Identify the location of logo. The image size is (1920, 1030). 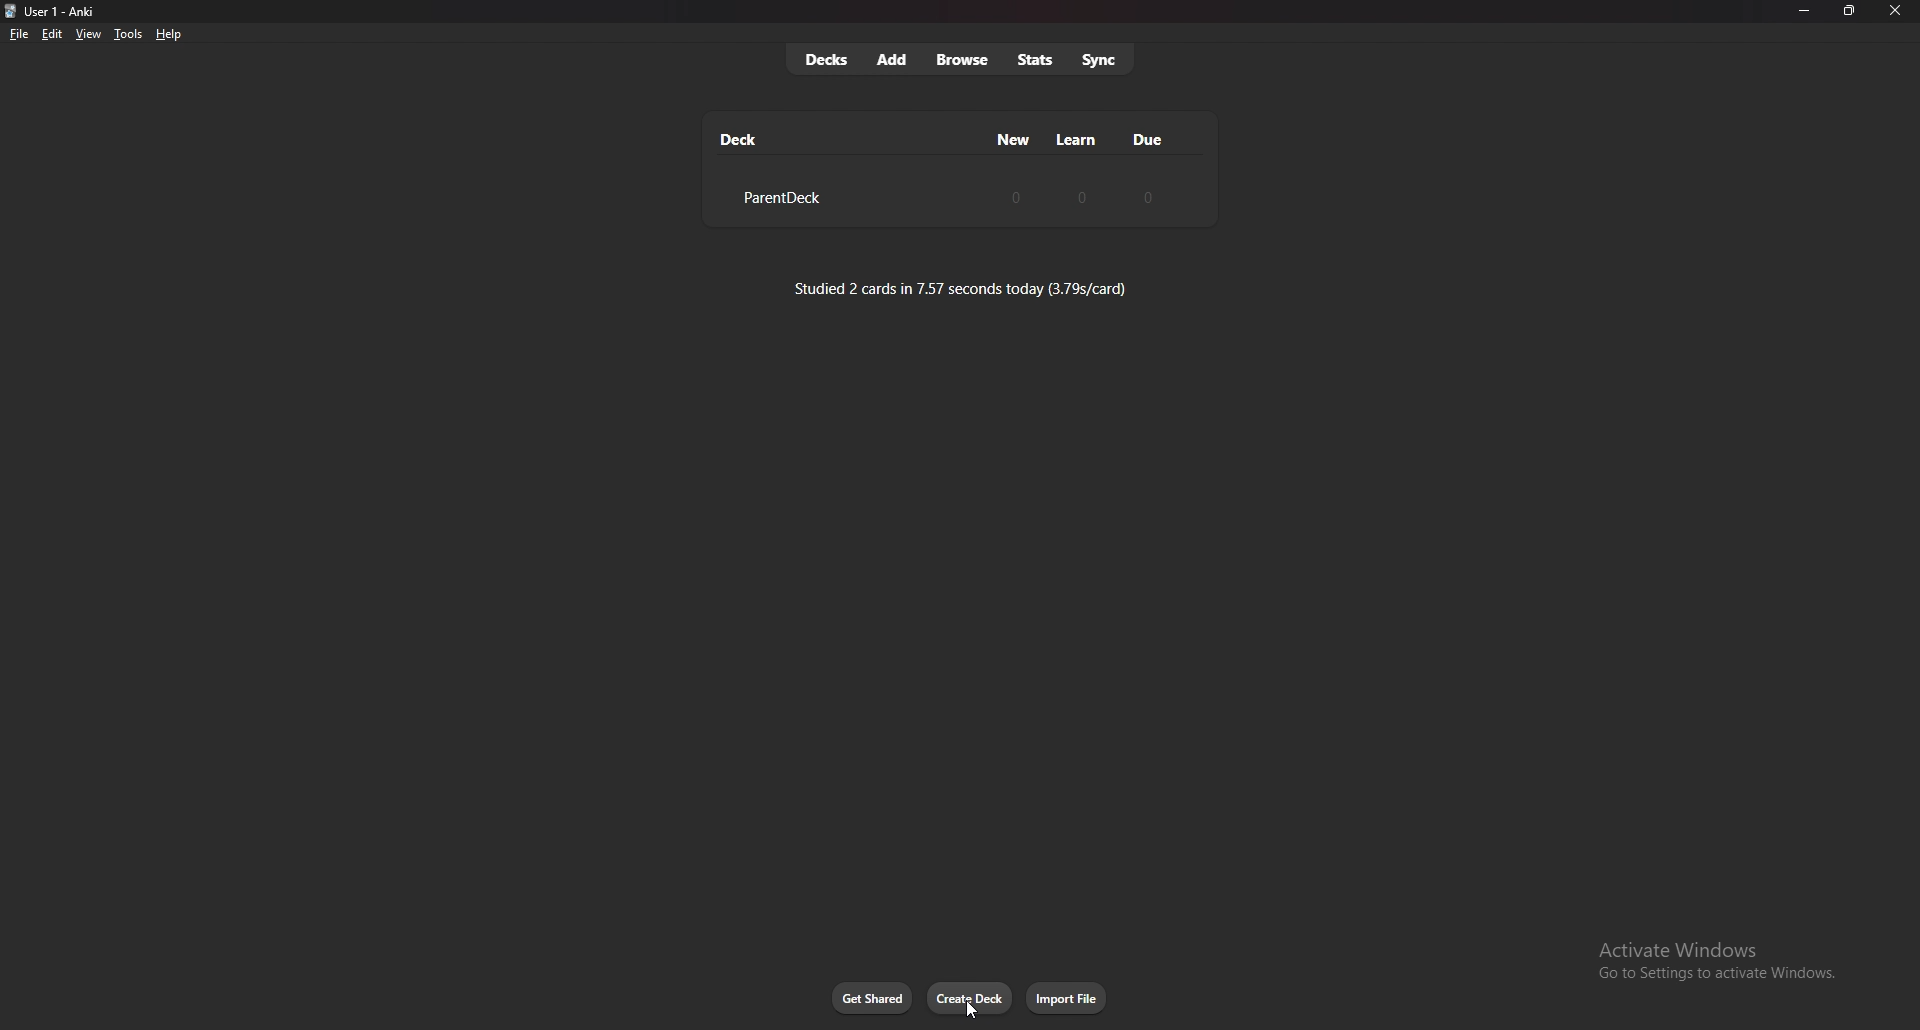
(11, 12).